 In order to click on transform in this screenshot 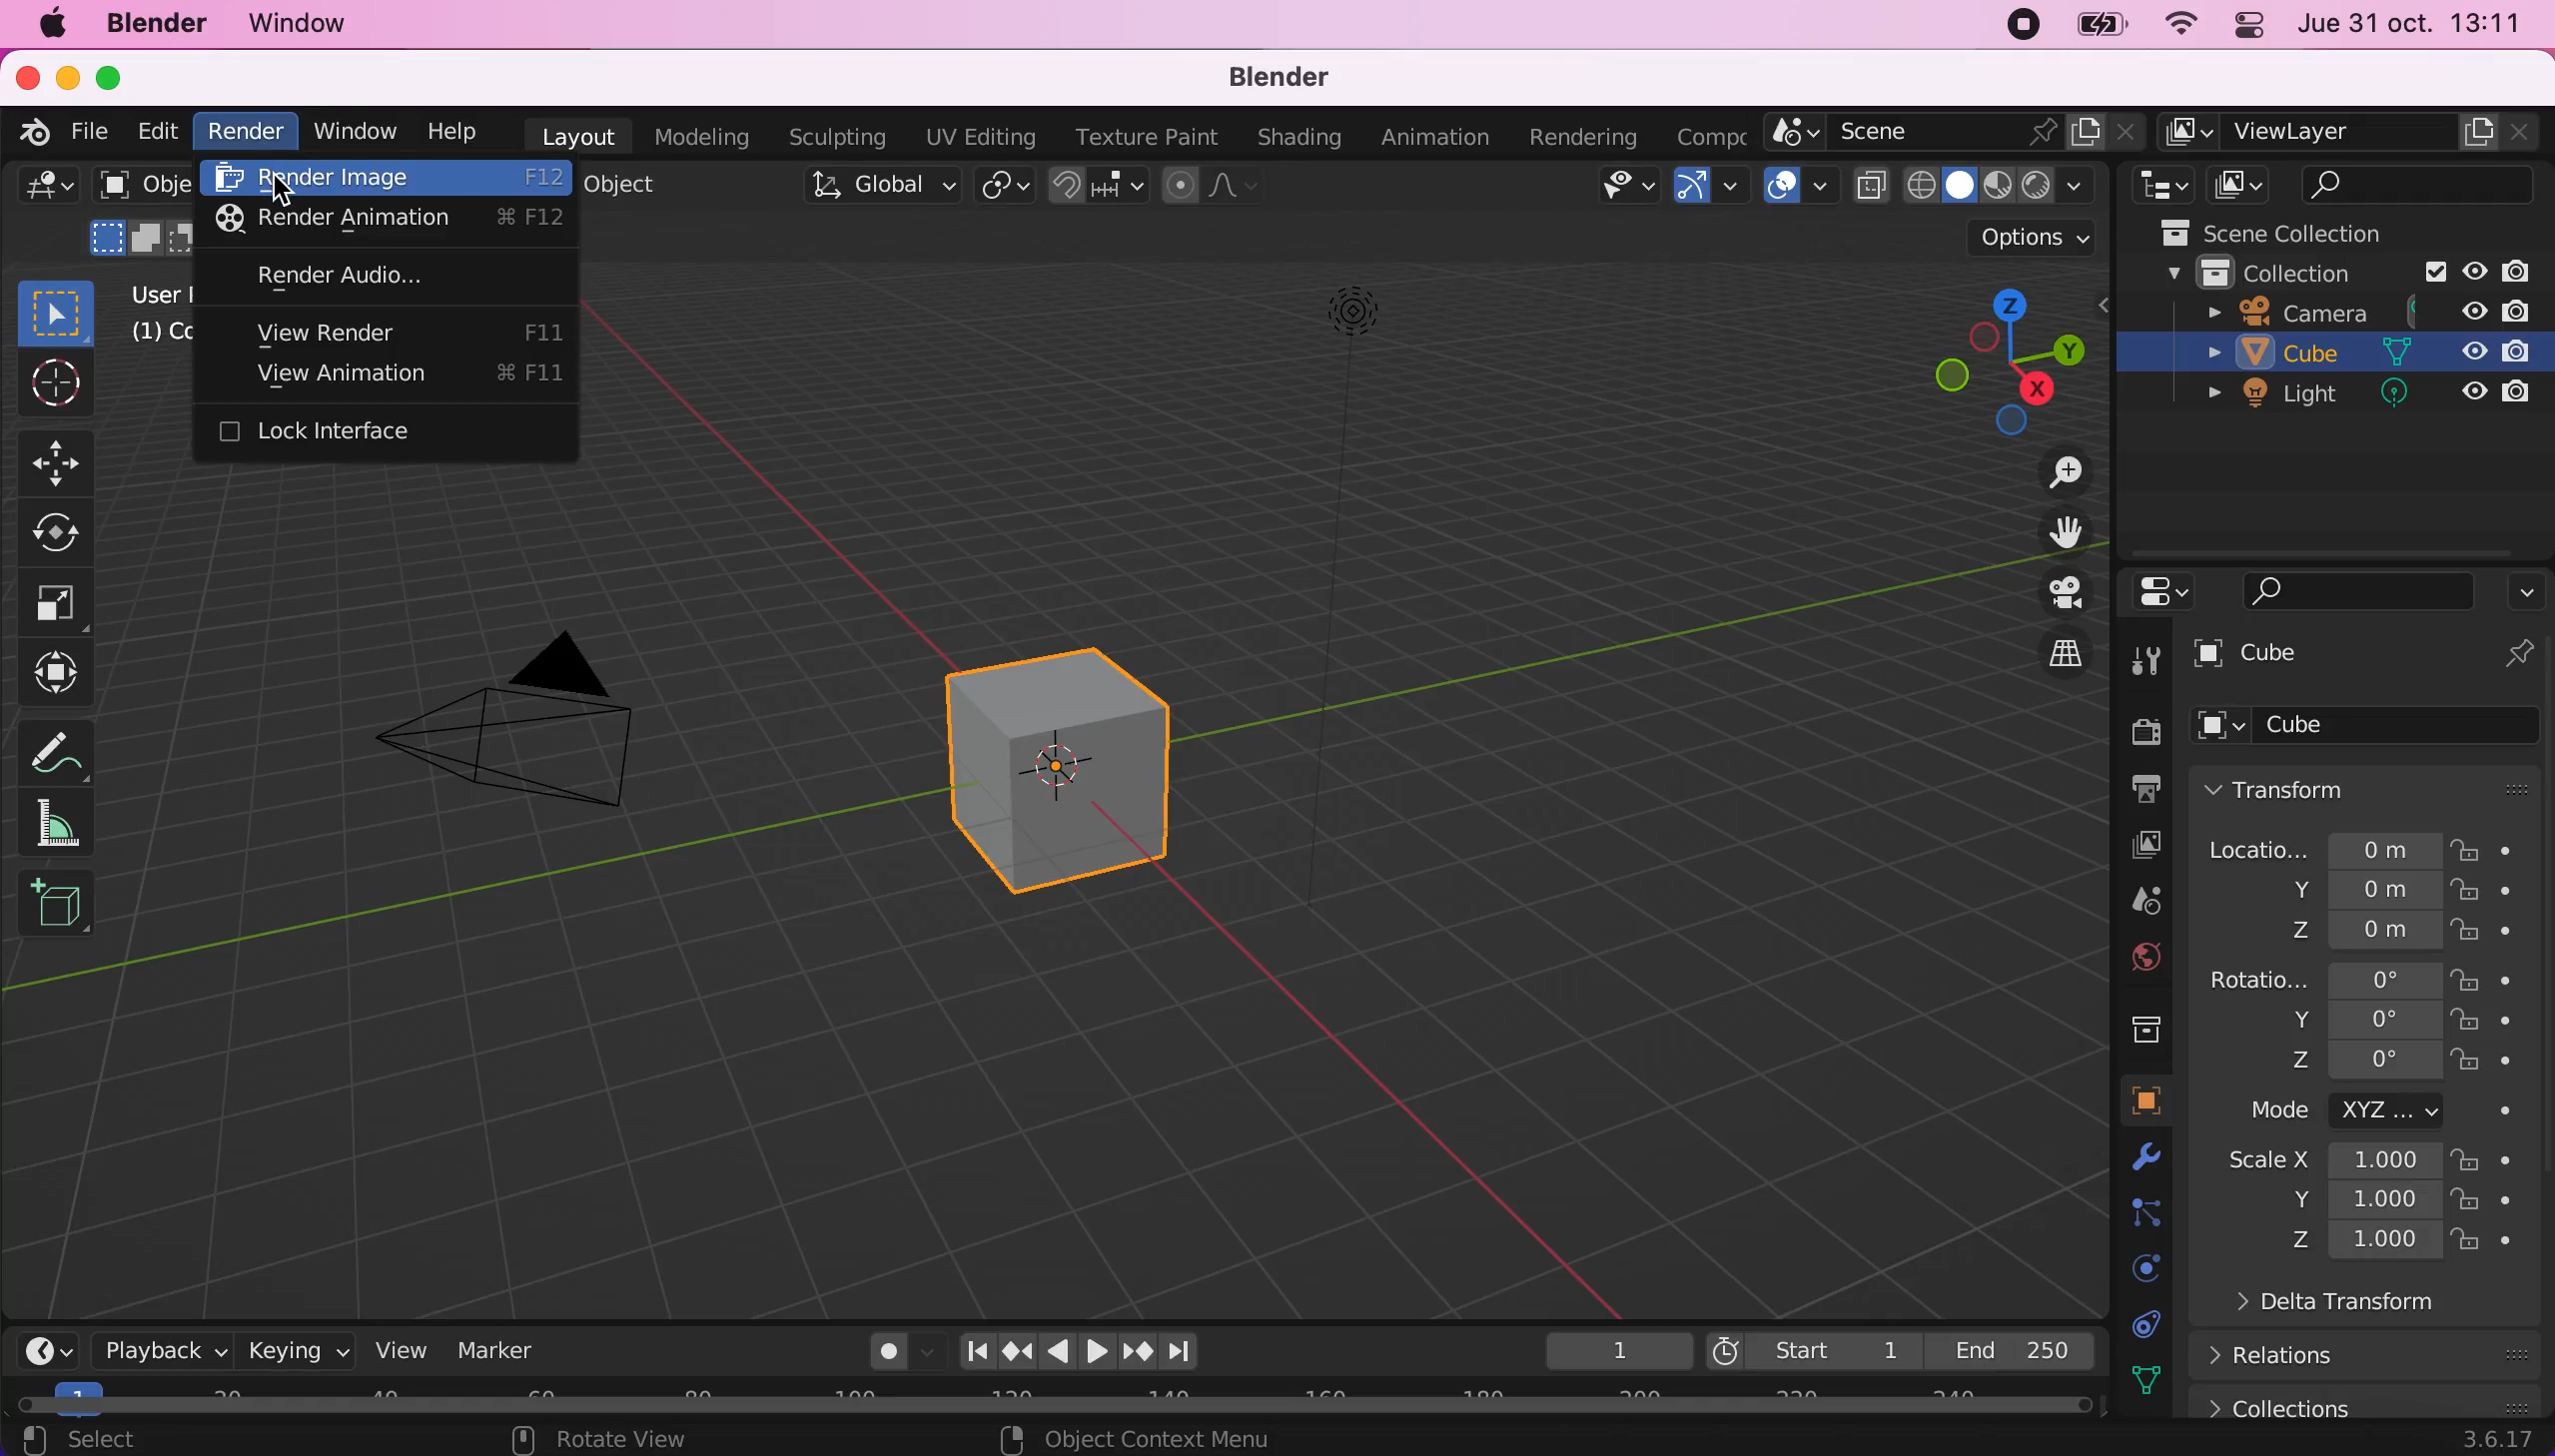, I will do `click(50, 672)`.